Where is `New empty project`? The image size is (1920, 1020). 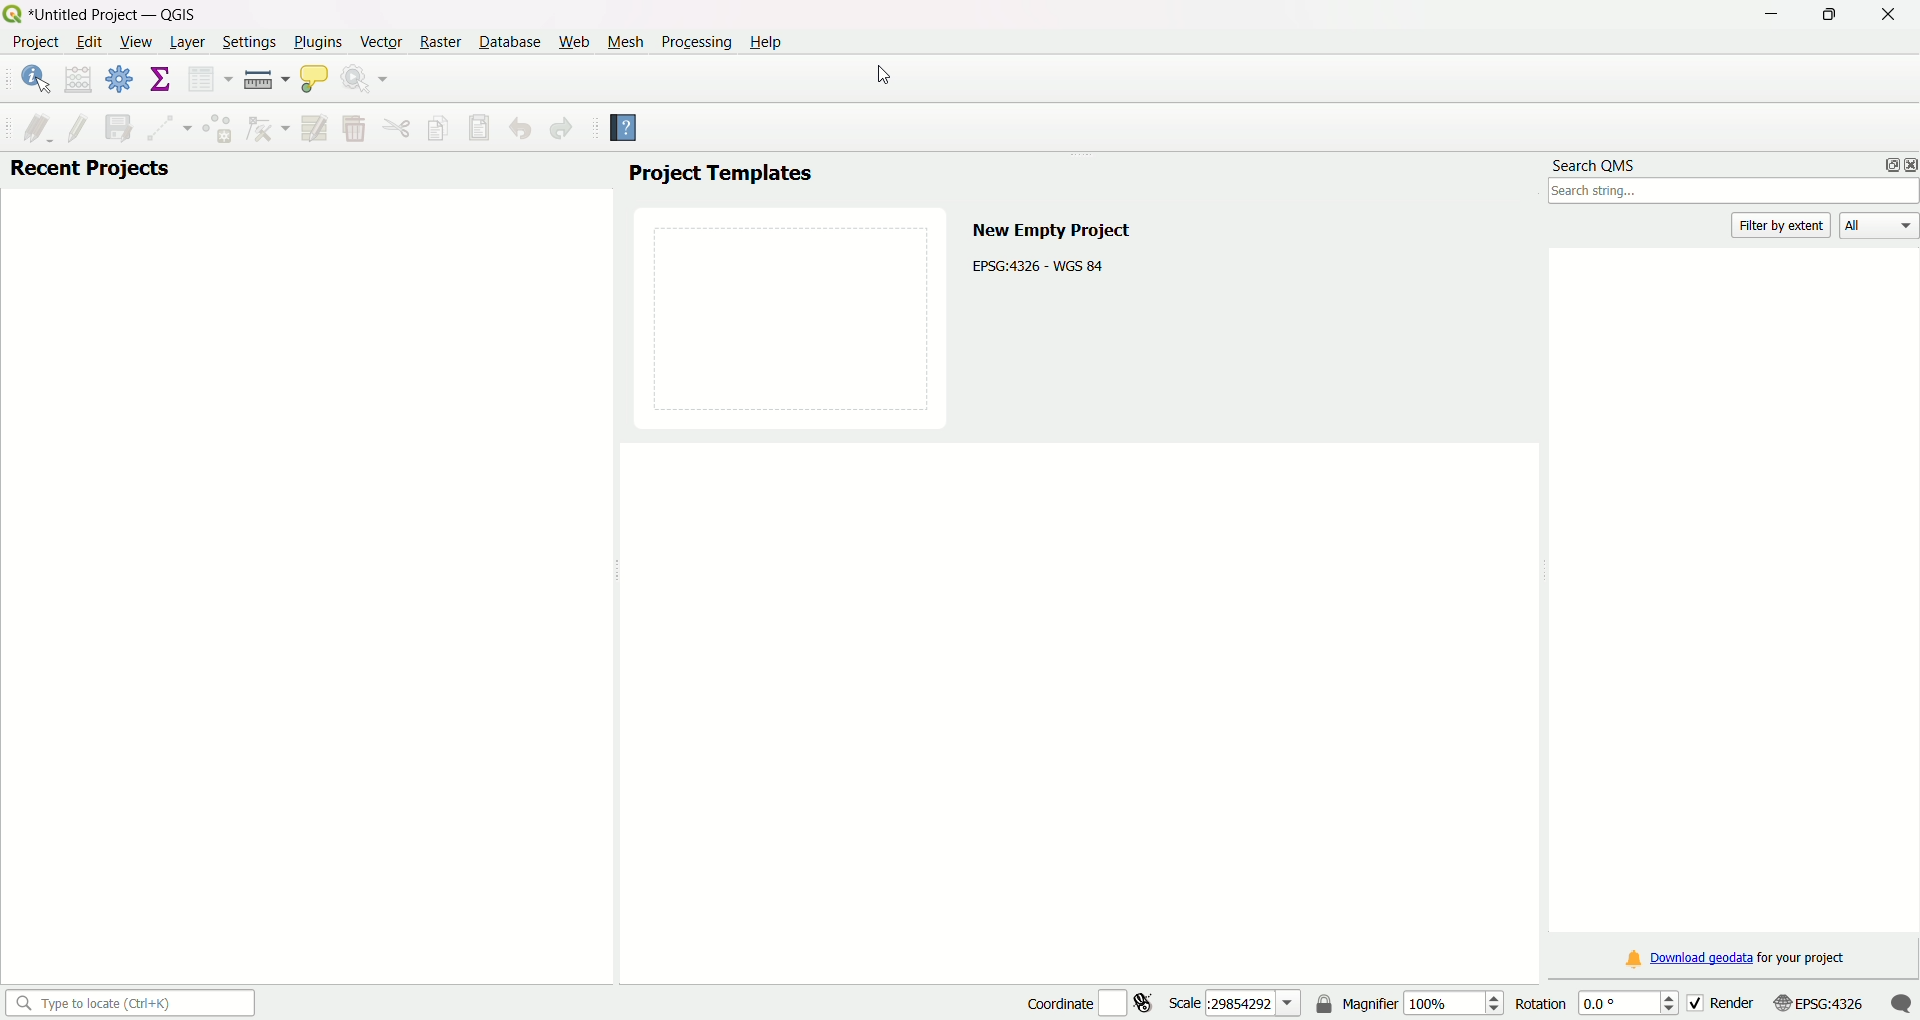
New empty project is located at coordinates (1050, 227).